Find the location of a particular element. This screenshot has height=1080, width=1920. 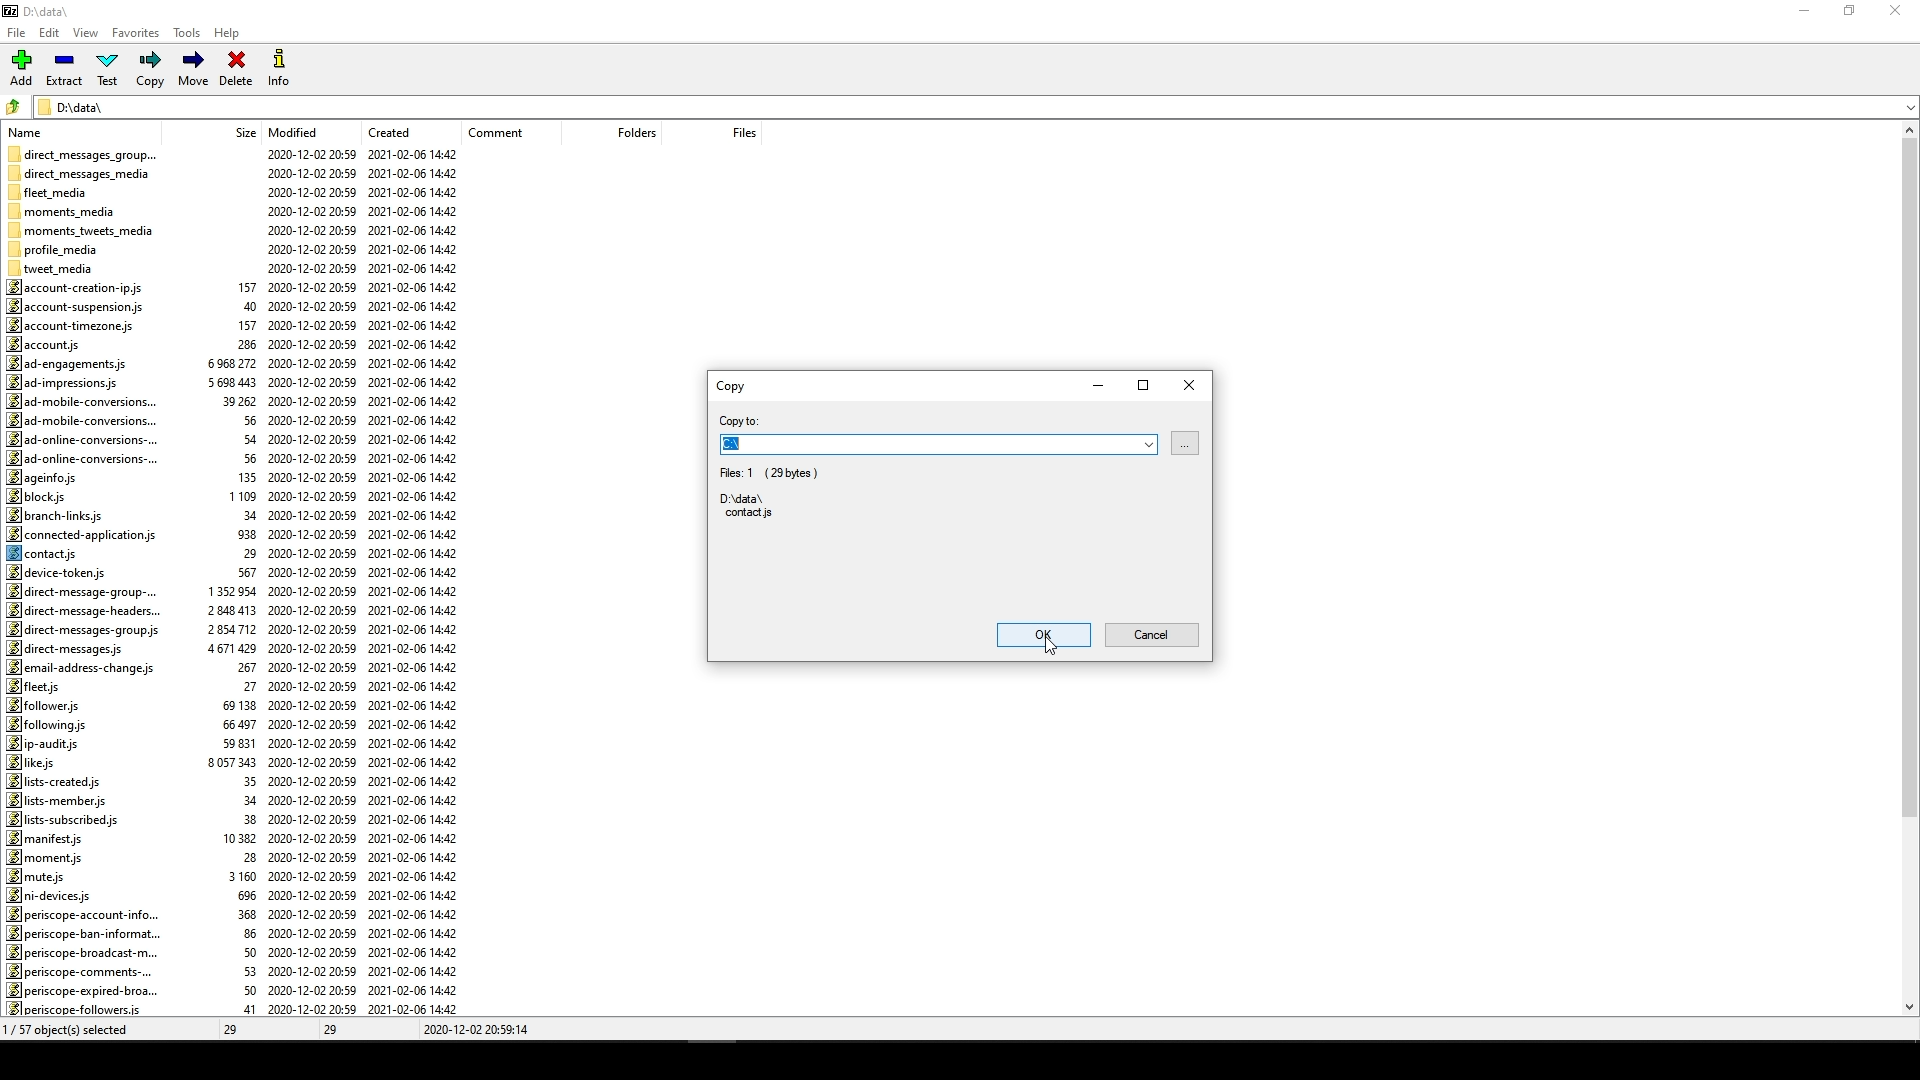

D:\data\
contacts is located at coordinates (745, 505).